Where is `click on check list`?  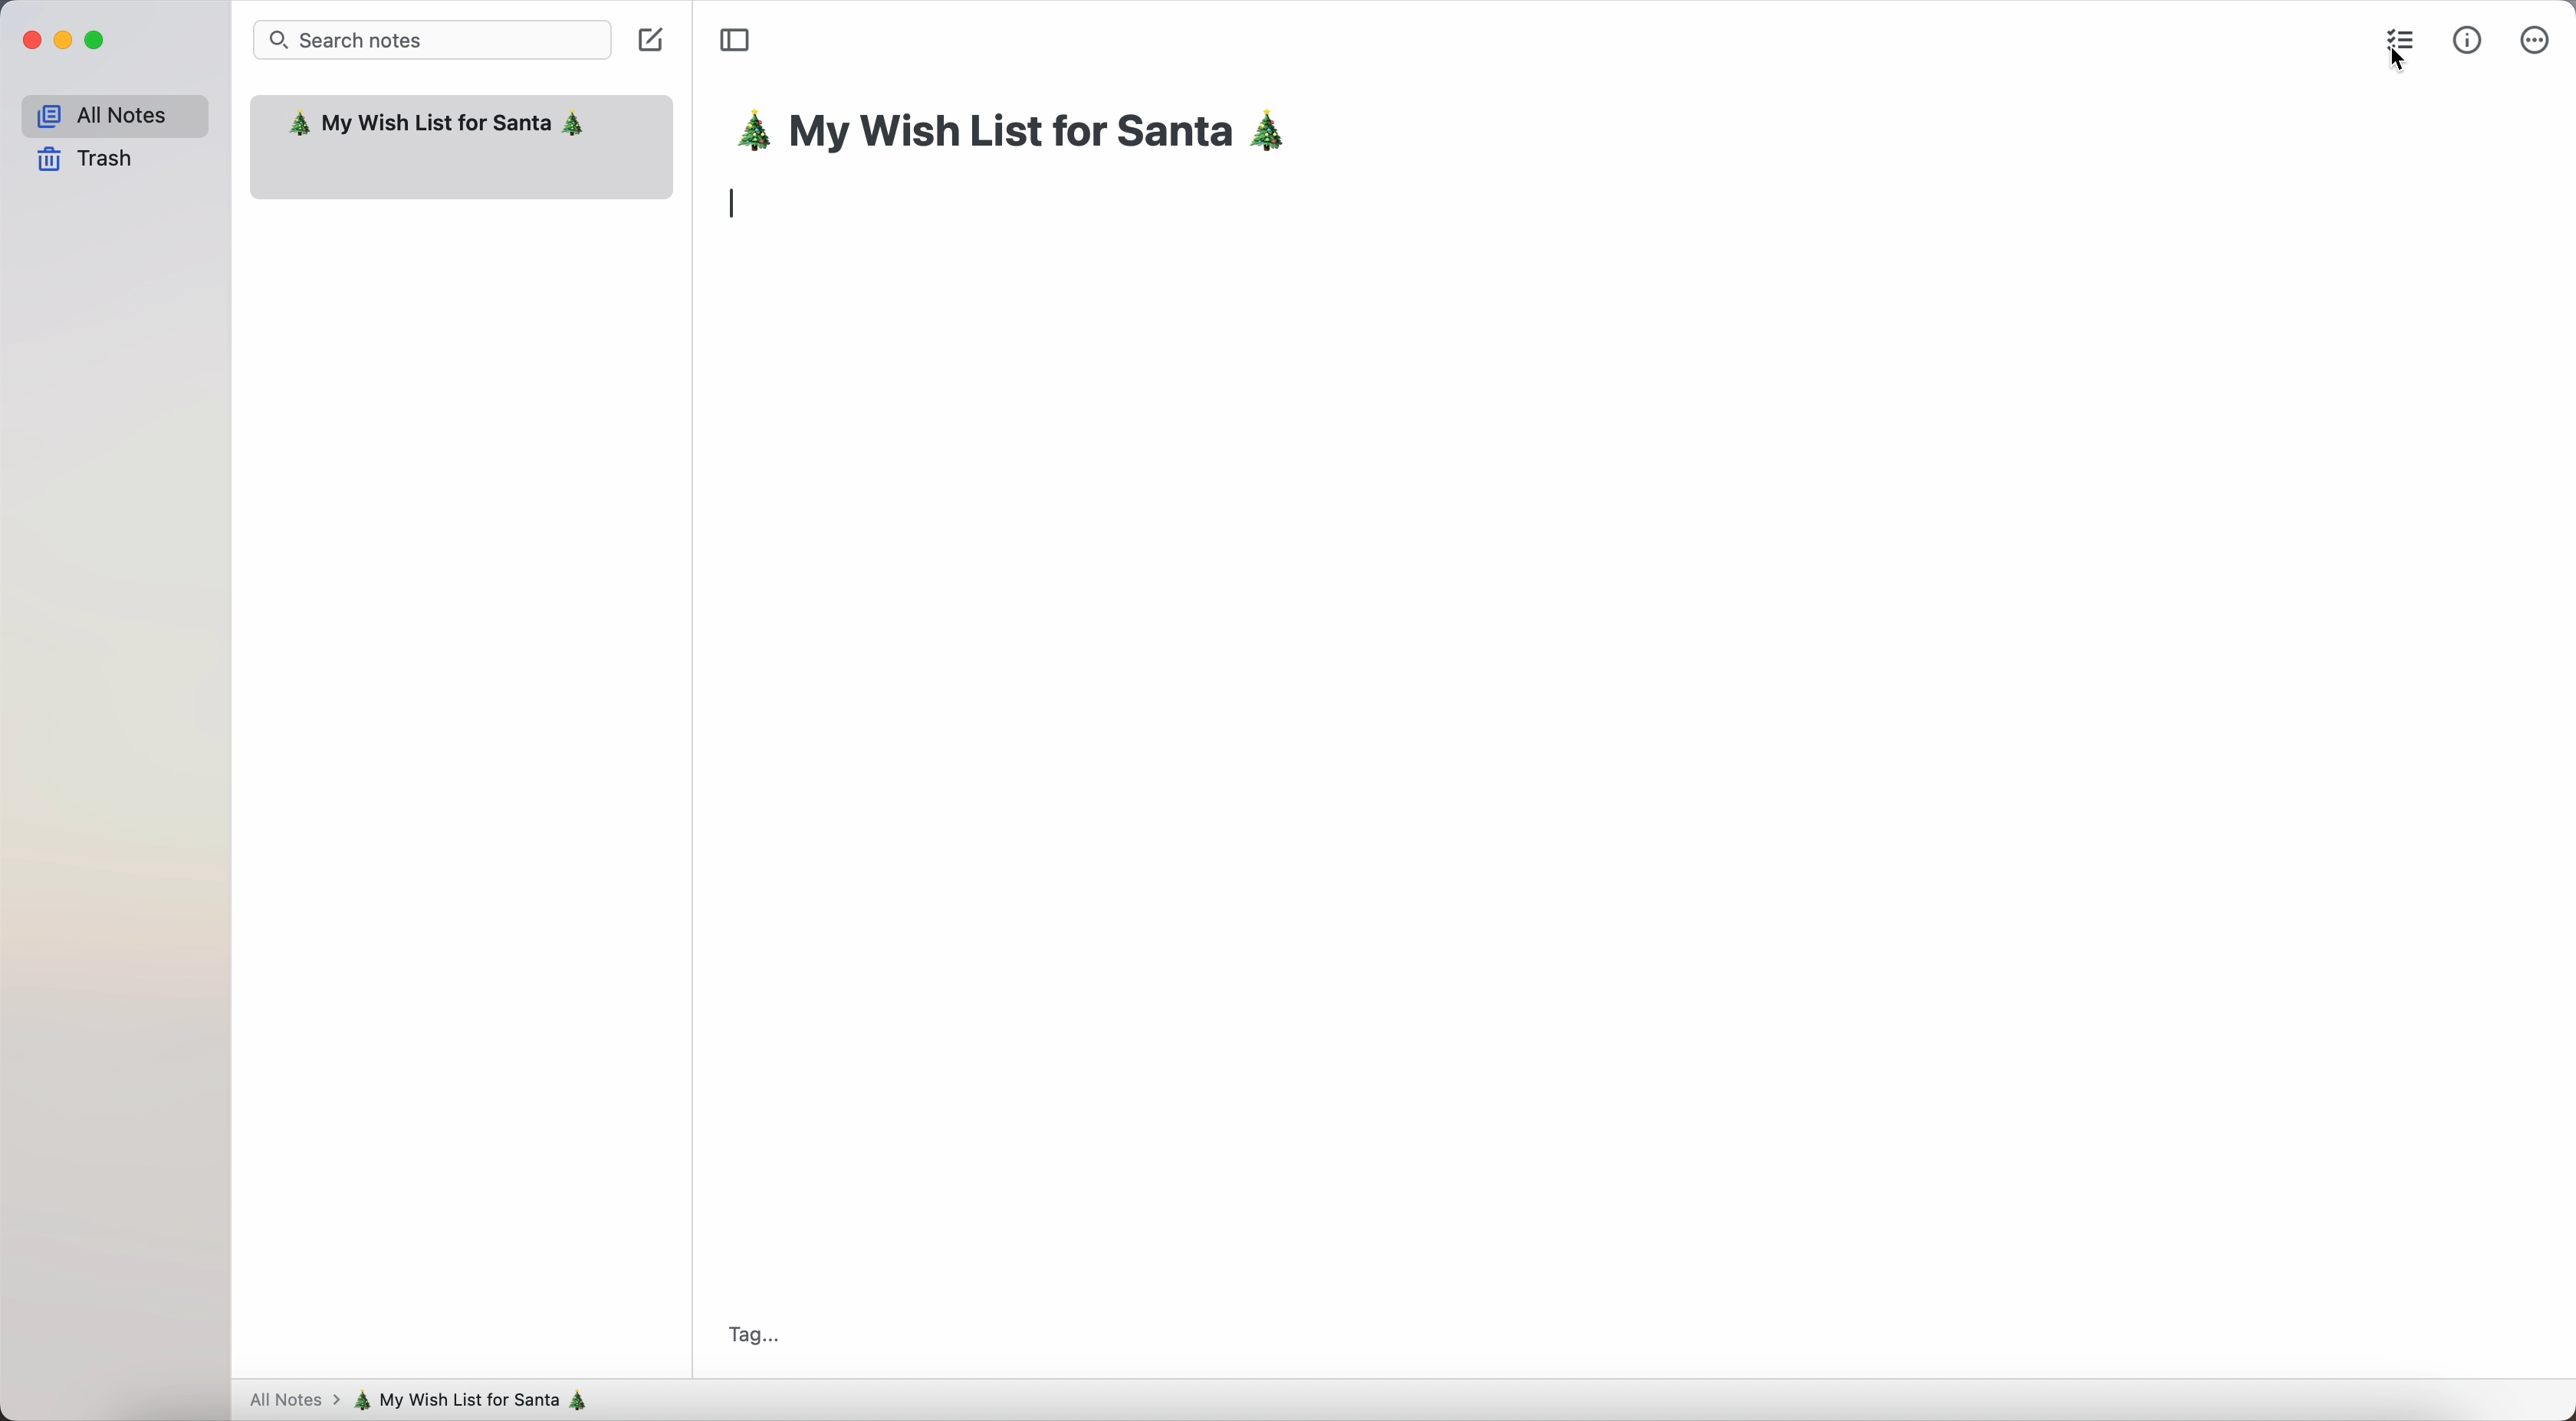 click on check list is located at coordinates (2404, 47).